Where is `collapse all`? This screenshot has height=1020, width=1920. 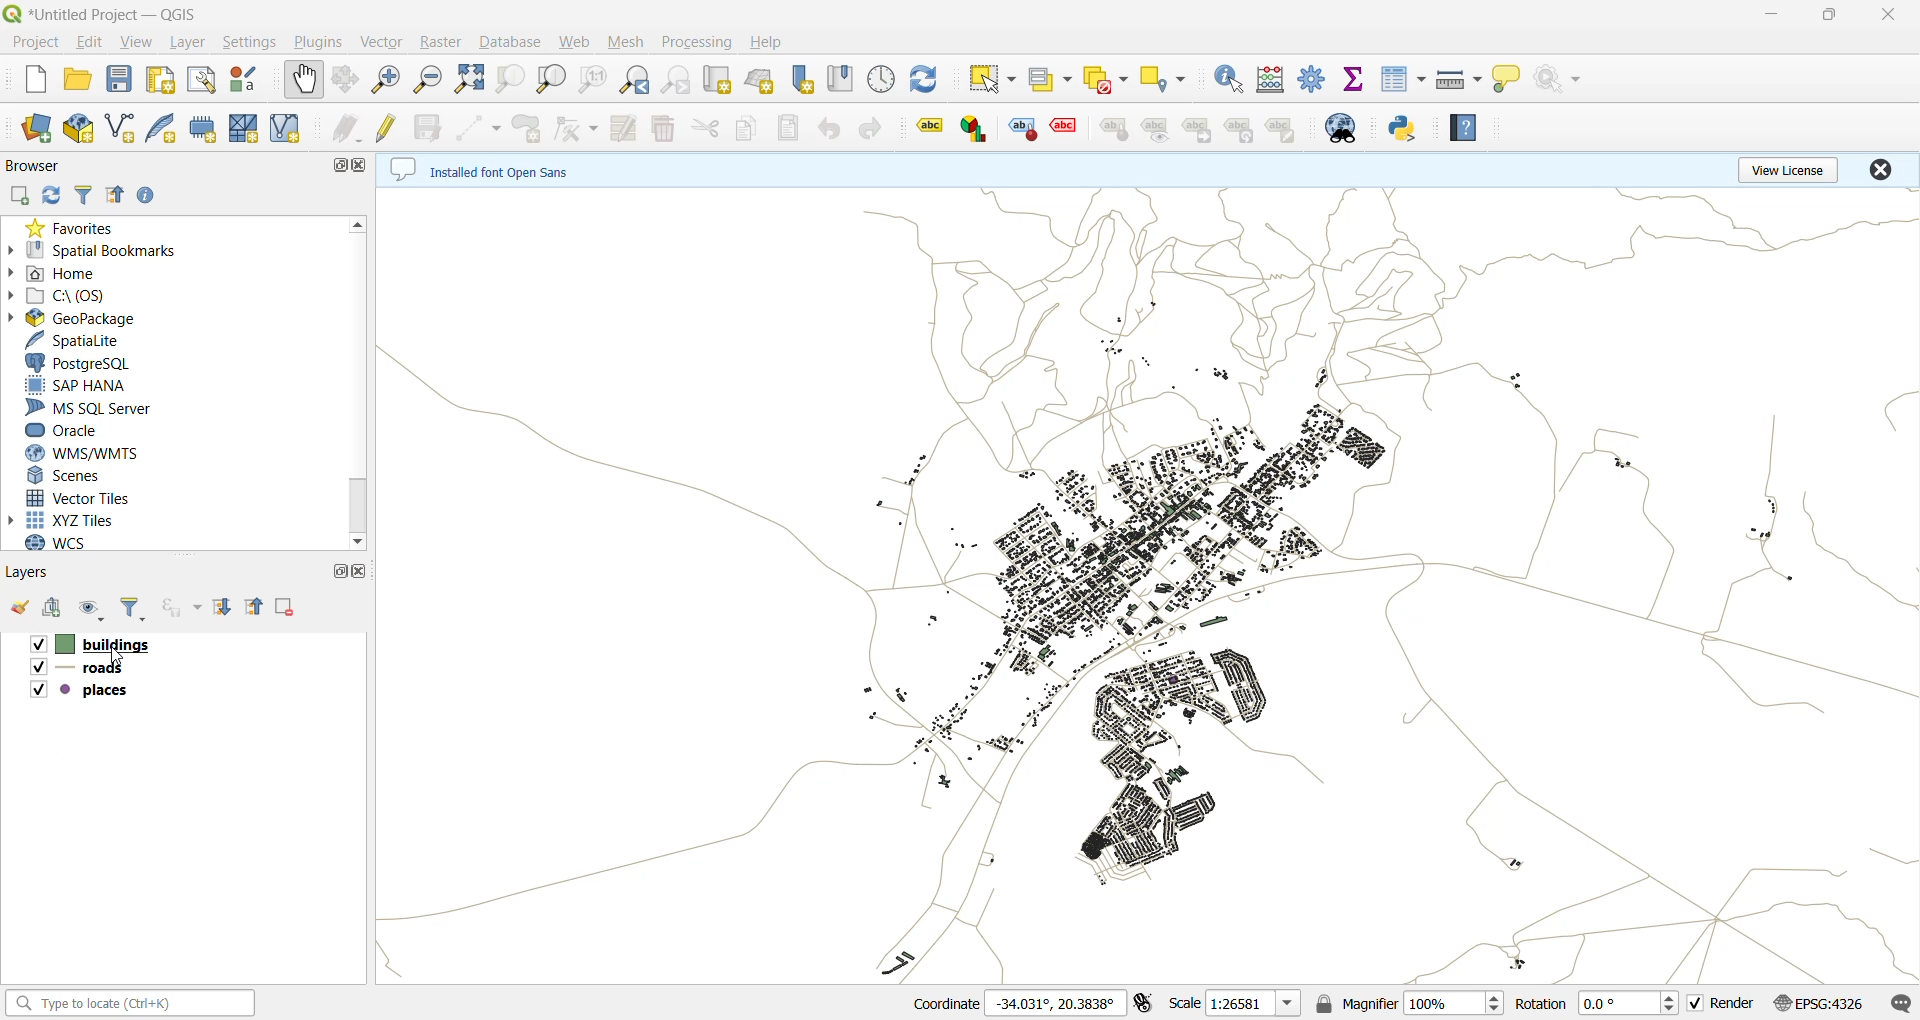 collapse all is located at coordinates (118, 194).